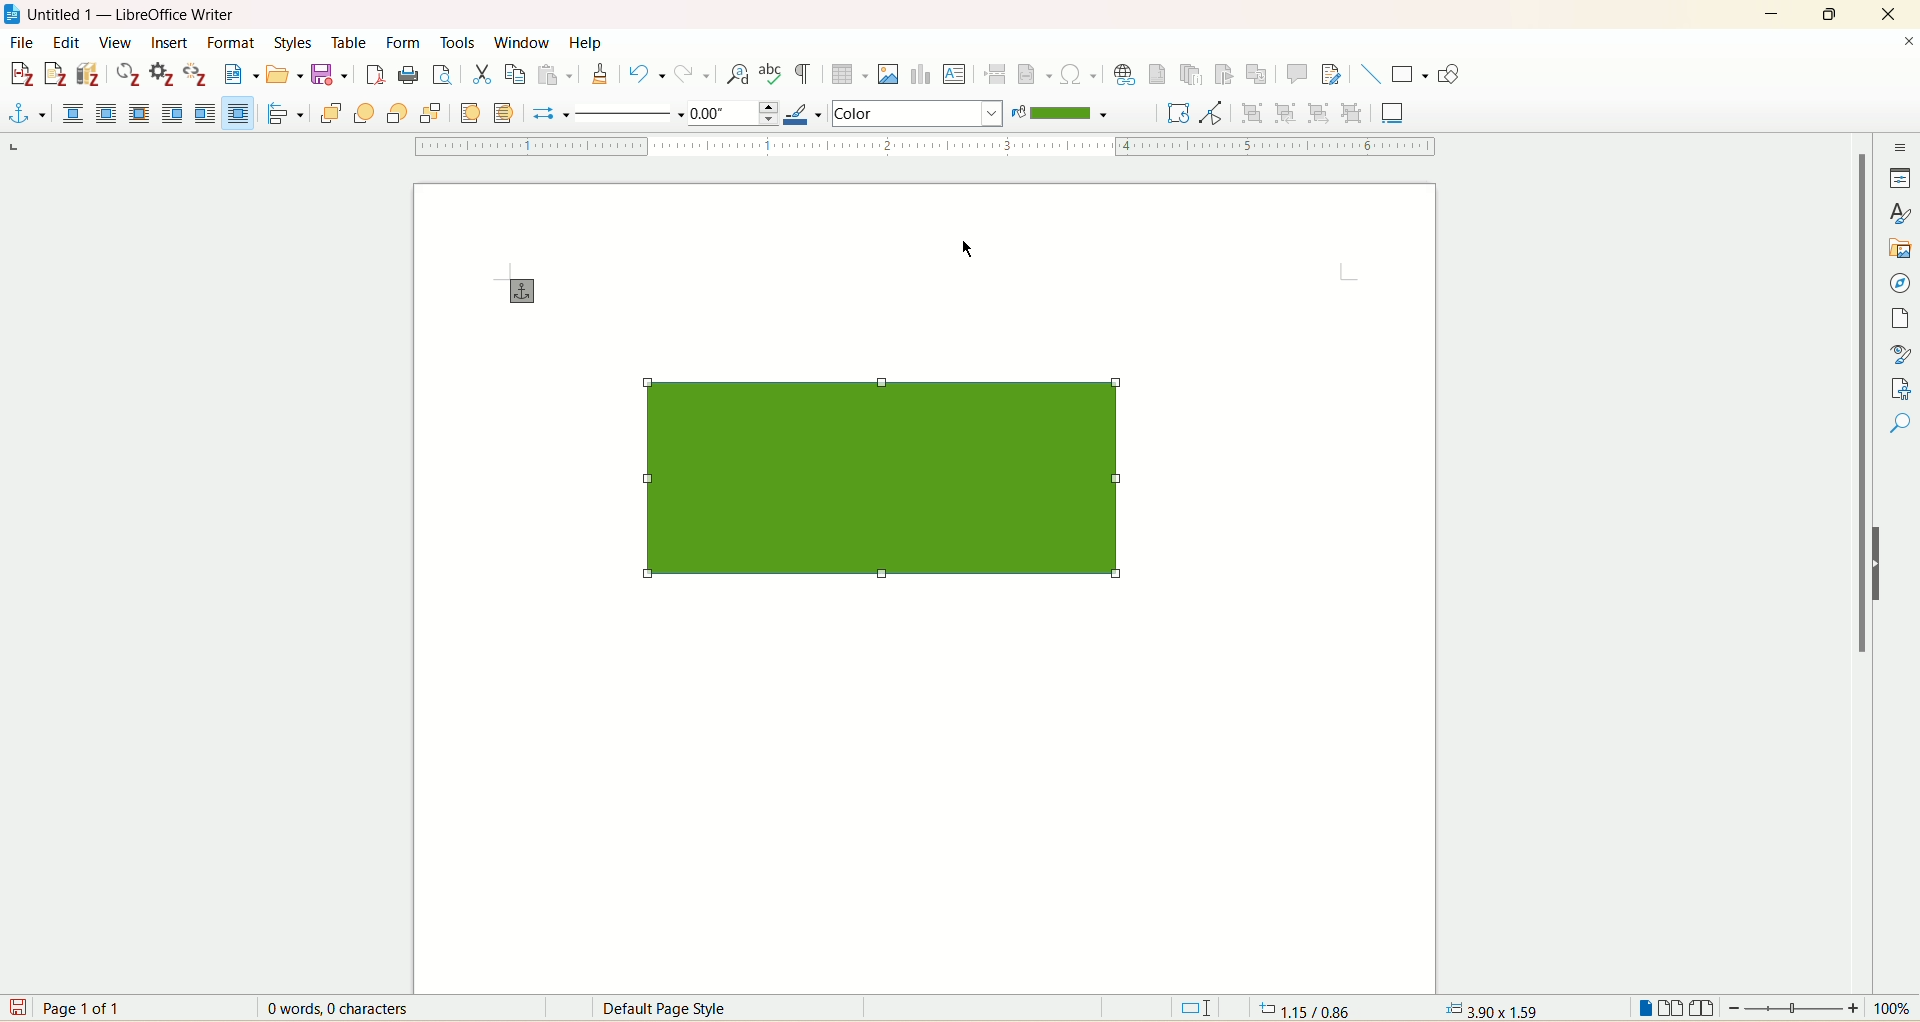 The height and width of the screenshot is (1022, 1920). What do you see at coordinates (801, 114) in the screenshot?
I see `line color` at bounding box center [801, 114].